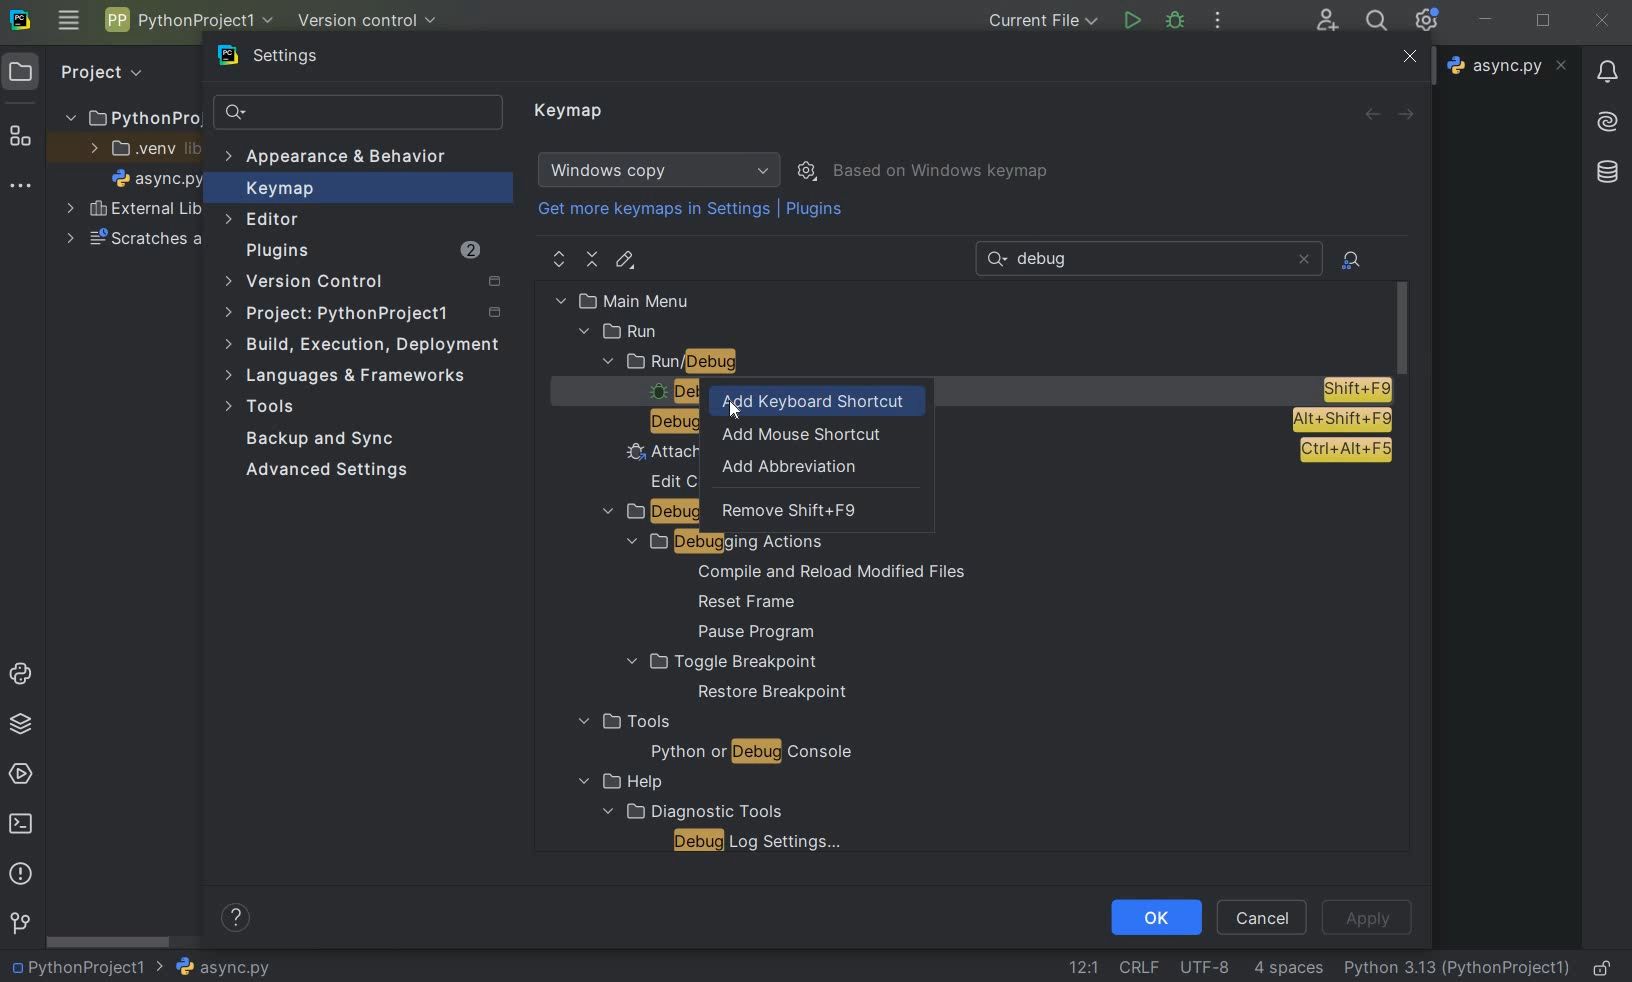 This screenshot has height=982, width=1632. Describe the element at coordinates (669, 480) in the screenshot. I see `edit configurations` at that location.